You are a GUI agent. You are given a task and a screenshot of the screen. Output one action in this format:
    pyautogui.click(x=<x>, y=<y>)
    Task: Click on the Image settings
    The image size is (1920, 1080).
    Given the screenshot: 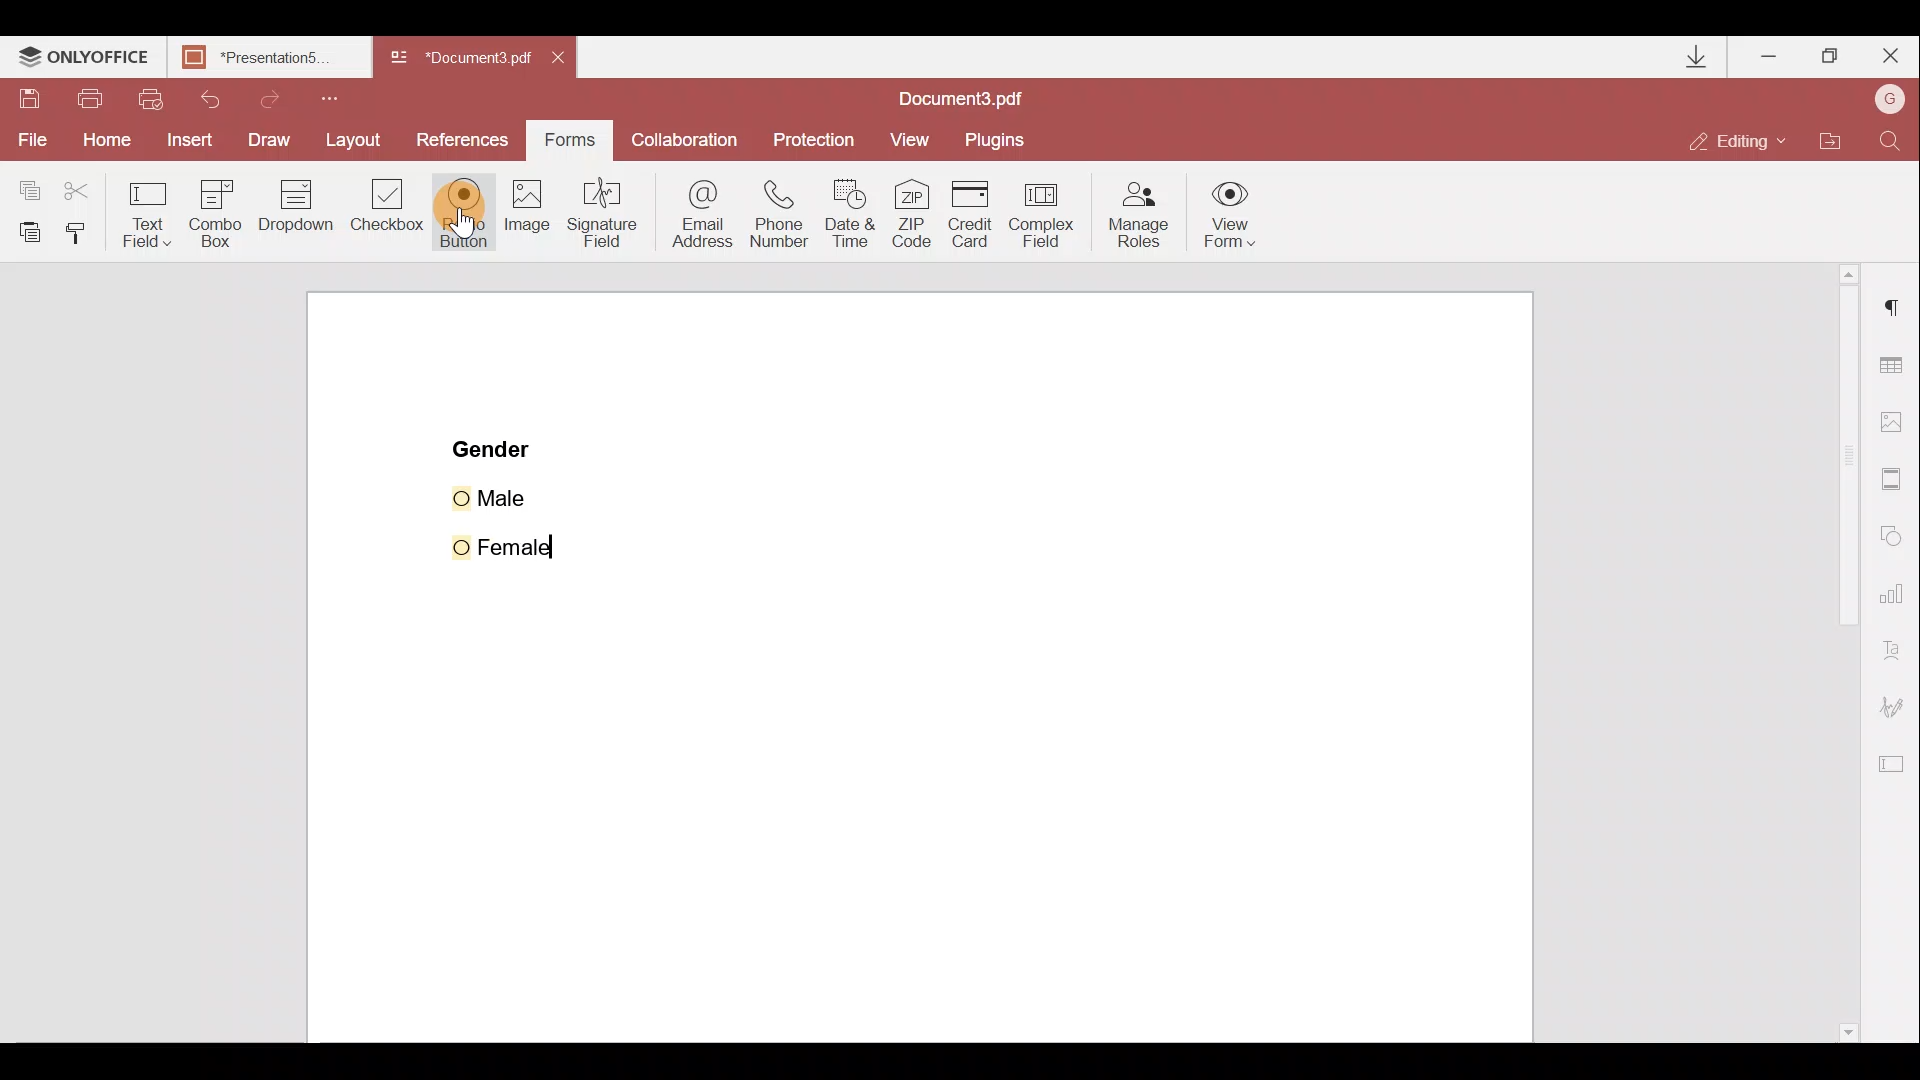 What is the action you would take?
    pyautogui.click(x=1901, y=423)
    